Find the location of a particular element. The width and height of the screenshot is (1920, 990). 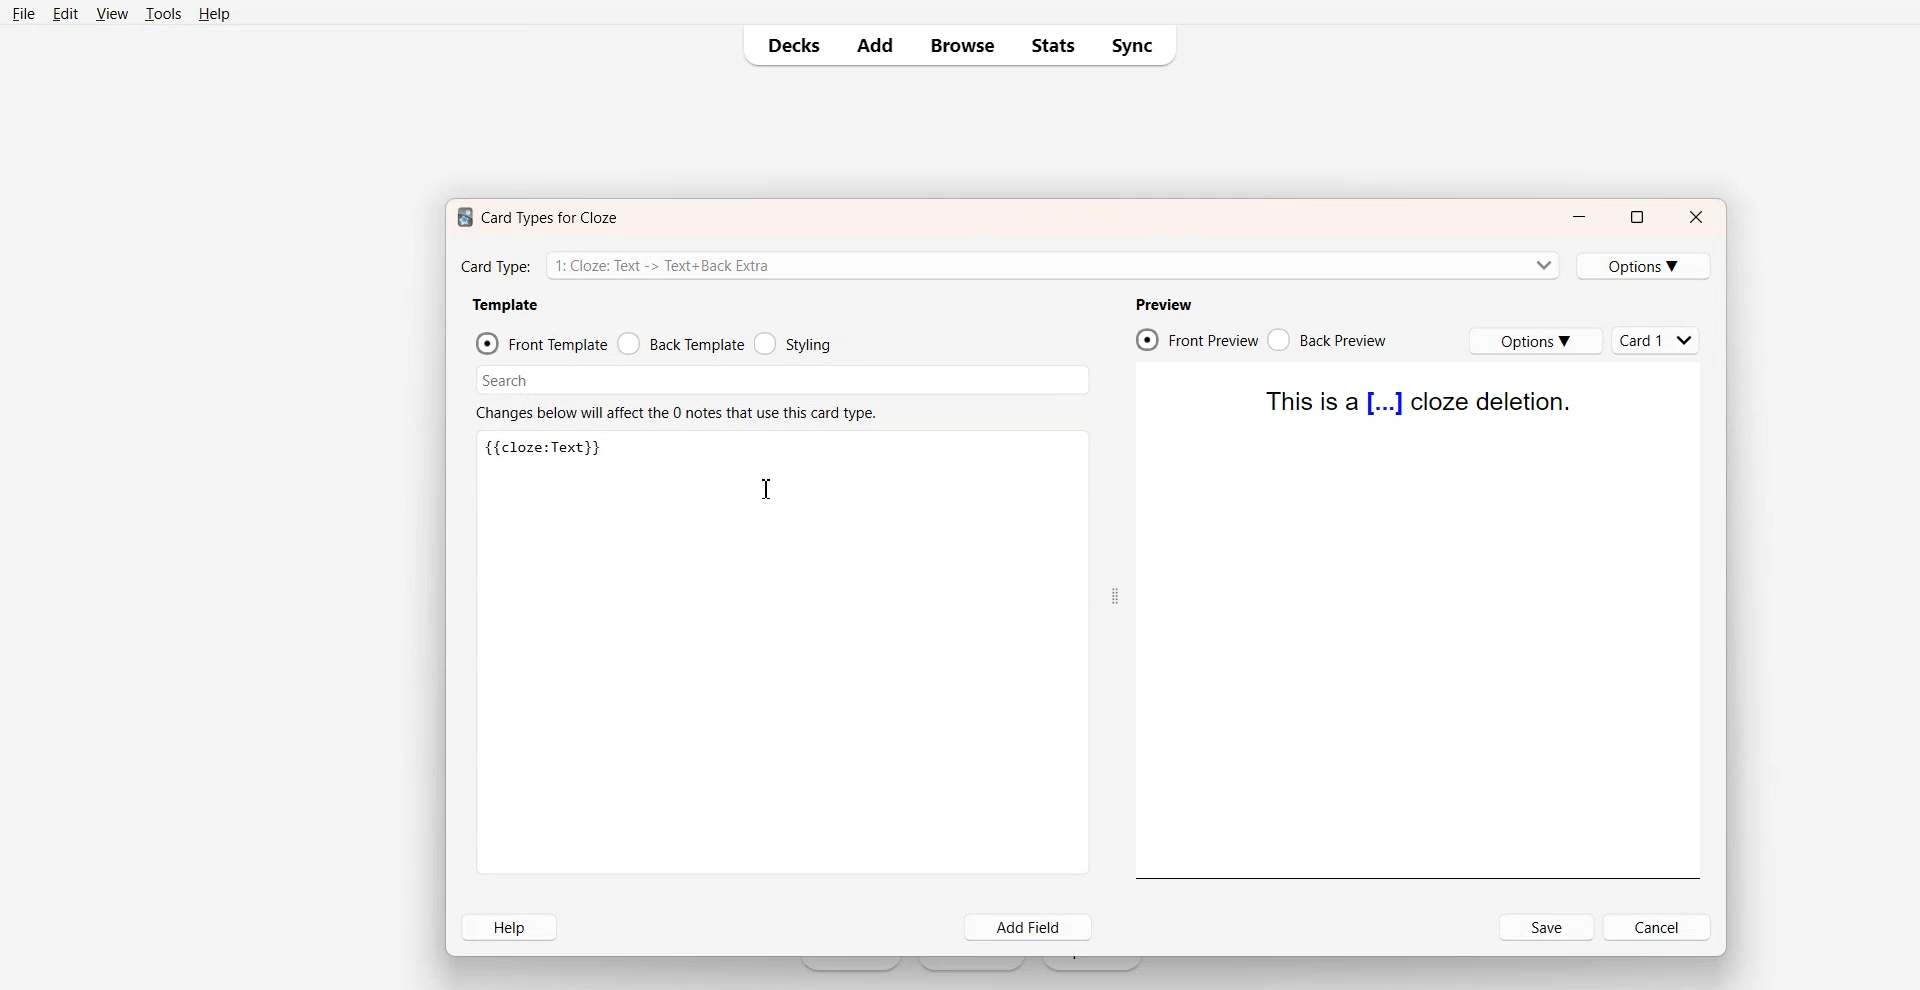

Cancel is located at coordinates (1659, 927).